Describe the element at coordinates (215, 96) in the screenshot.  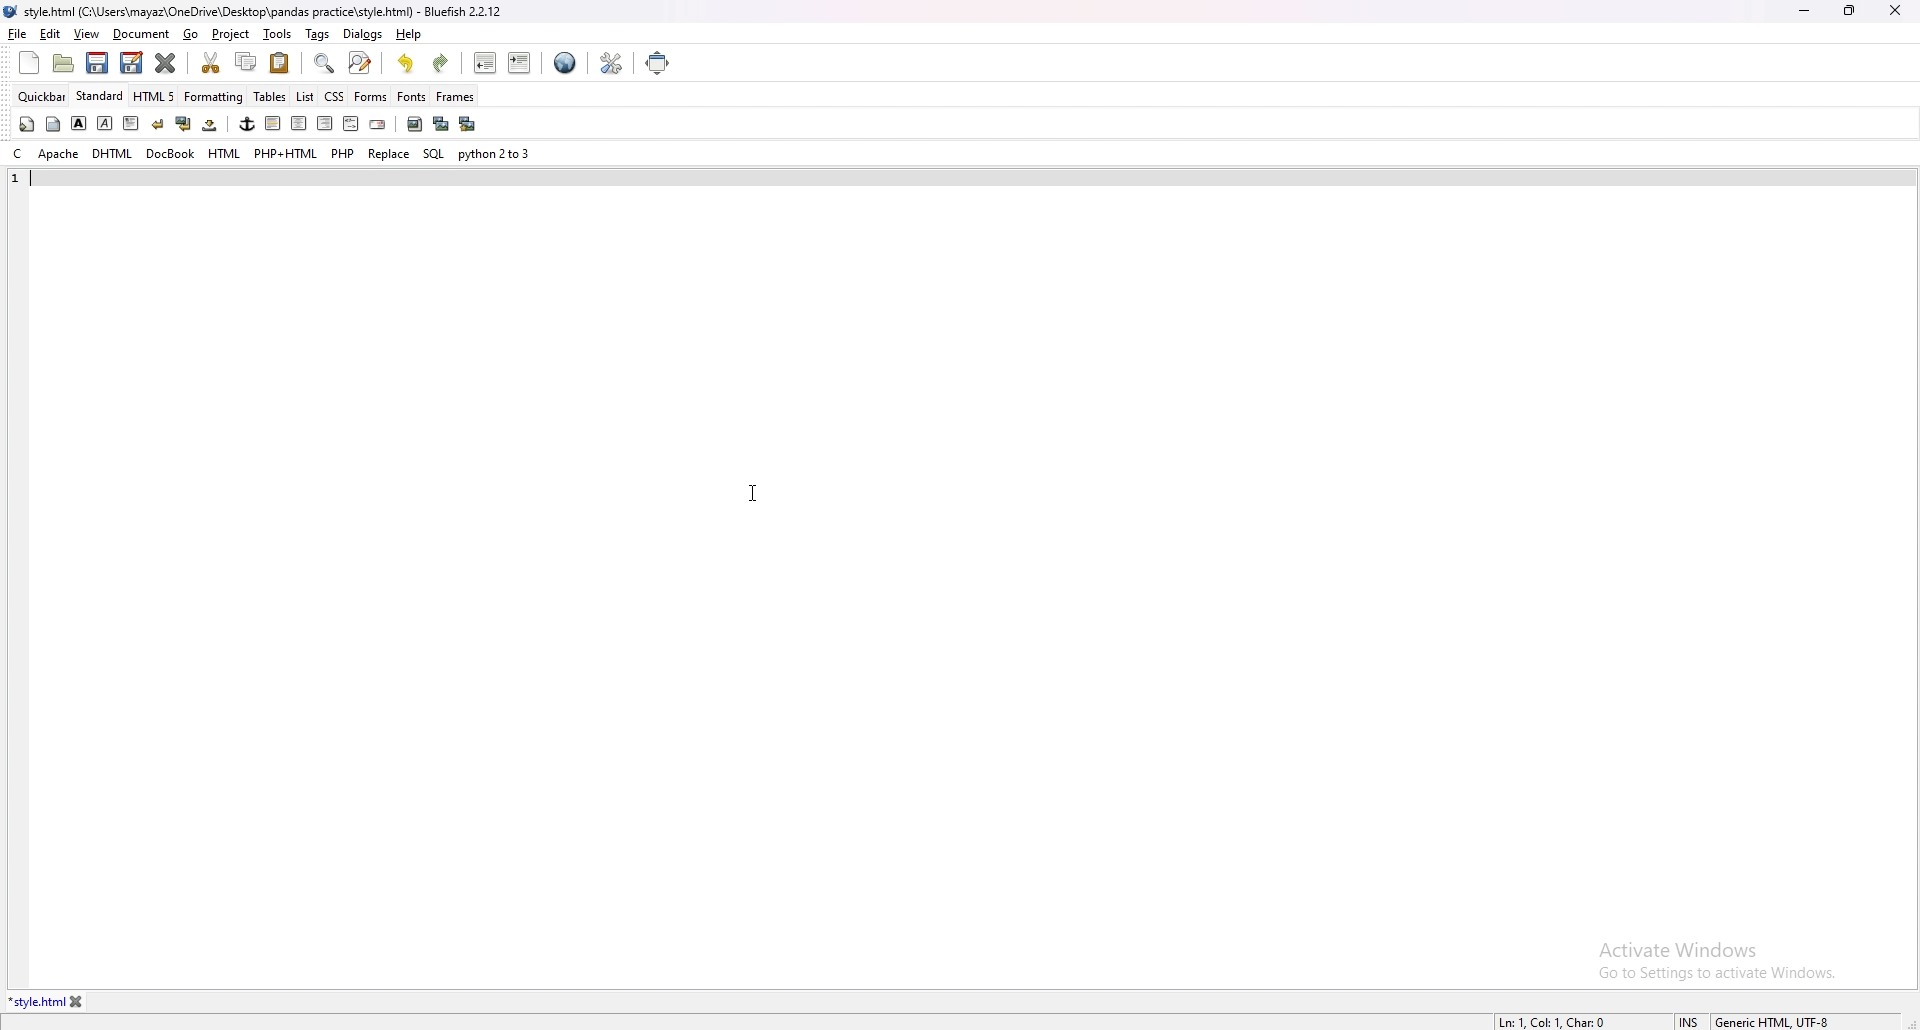
I see `formatting` at that location.